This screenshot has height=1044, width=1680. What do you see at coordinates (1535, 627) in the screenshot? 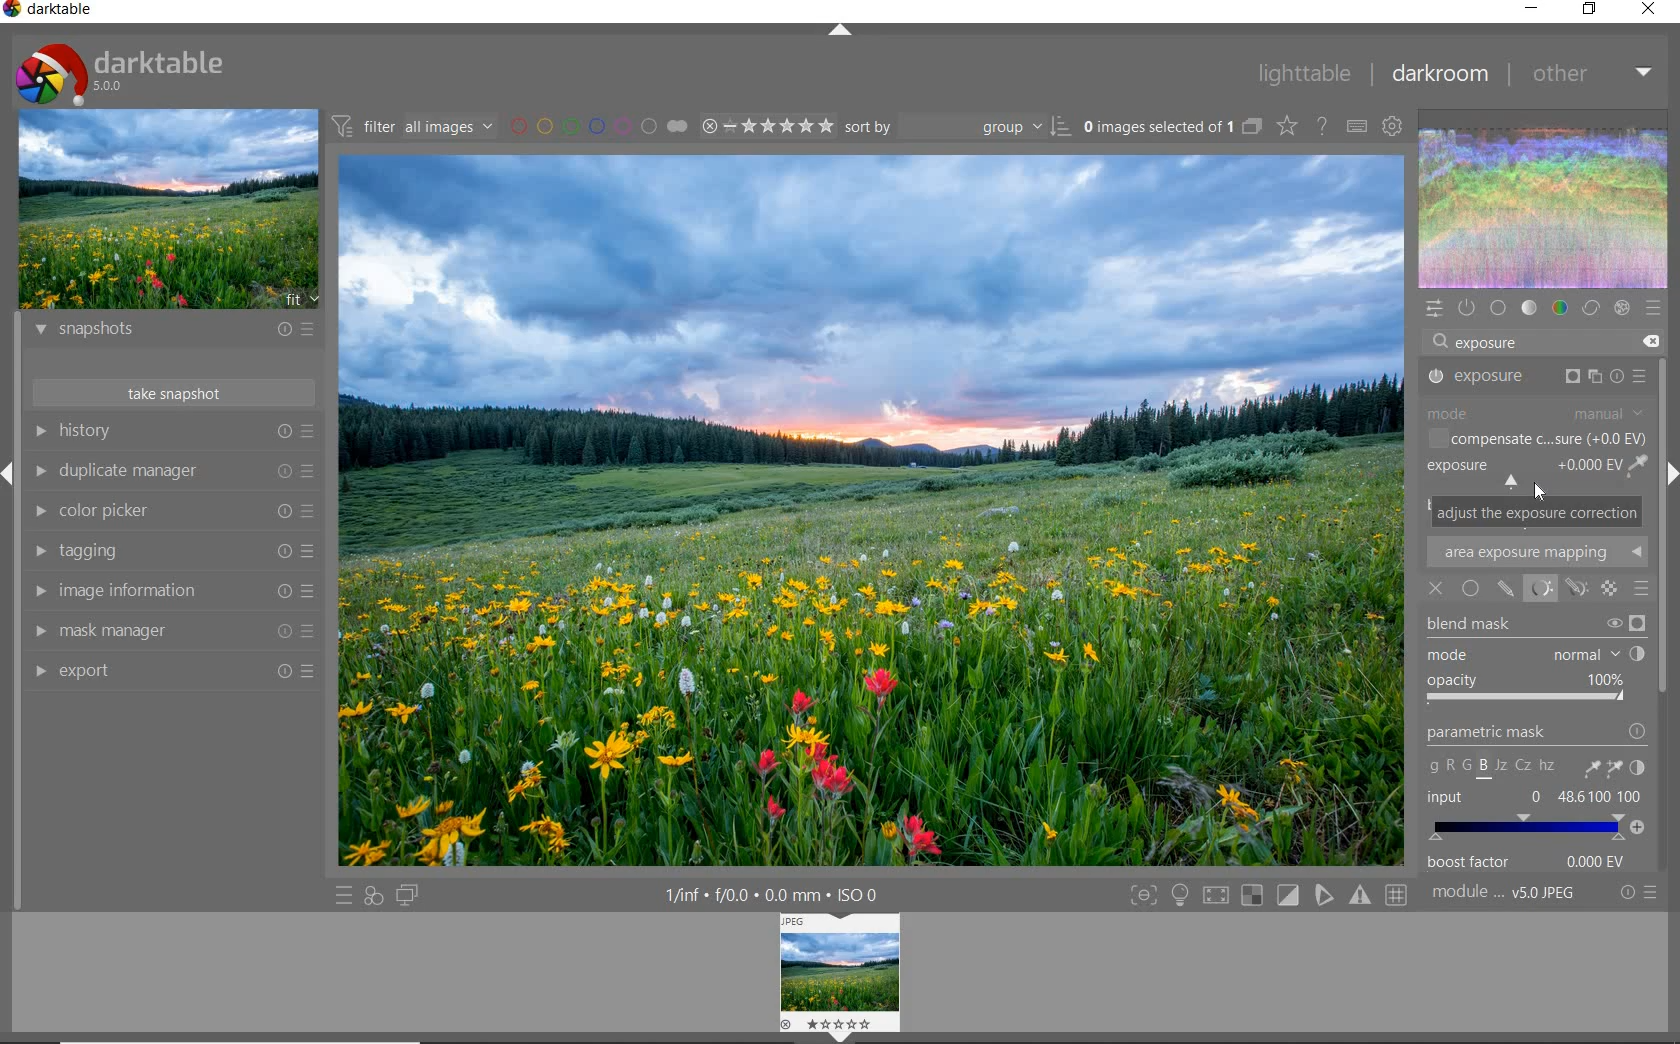
I see `blend mask` at bounding box center [1535, 627].